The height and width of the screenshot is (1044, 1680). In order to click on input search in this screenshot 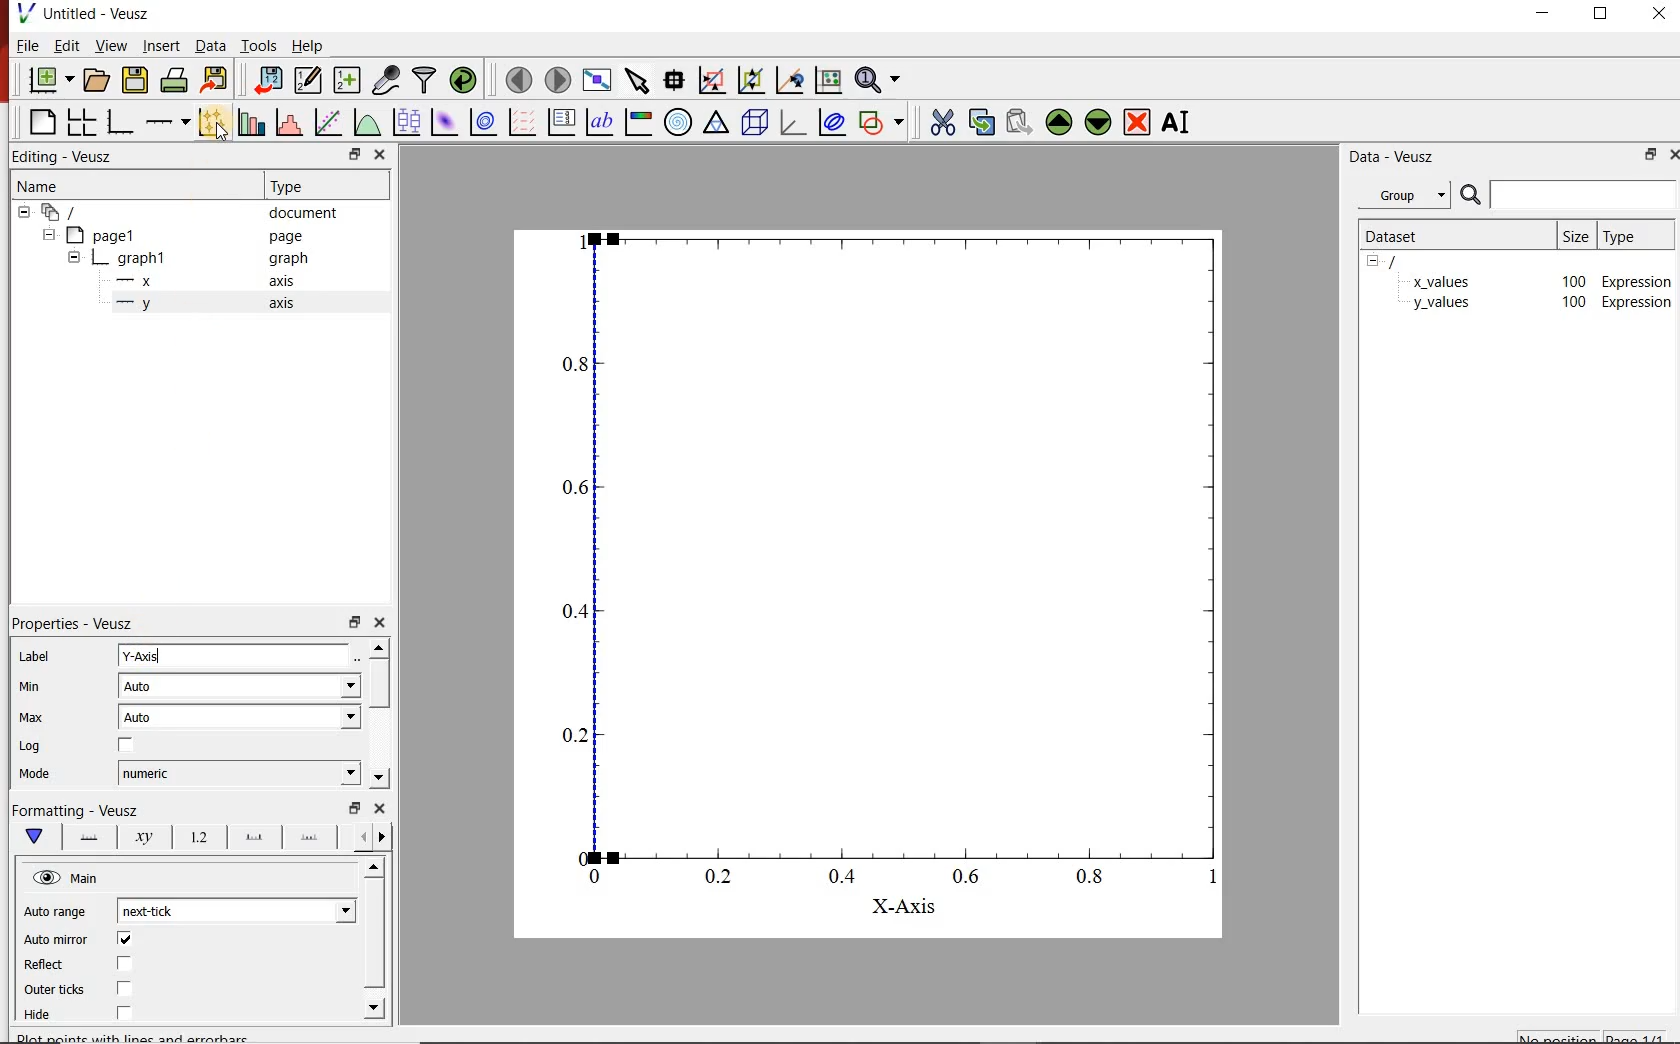, I will do `click(1582, 194)`.